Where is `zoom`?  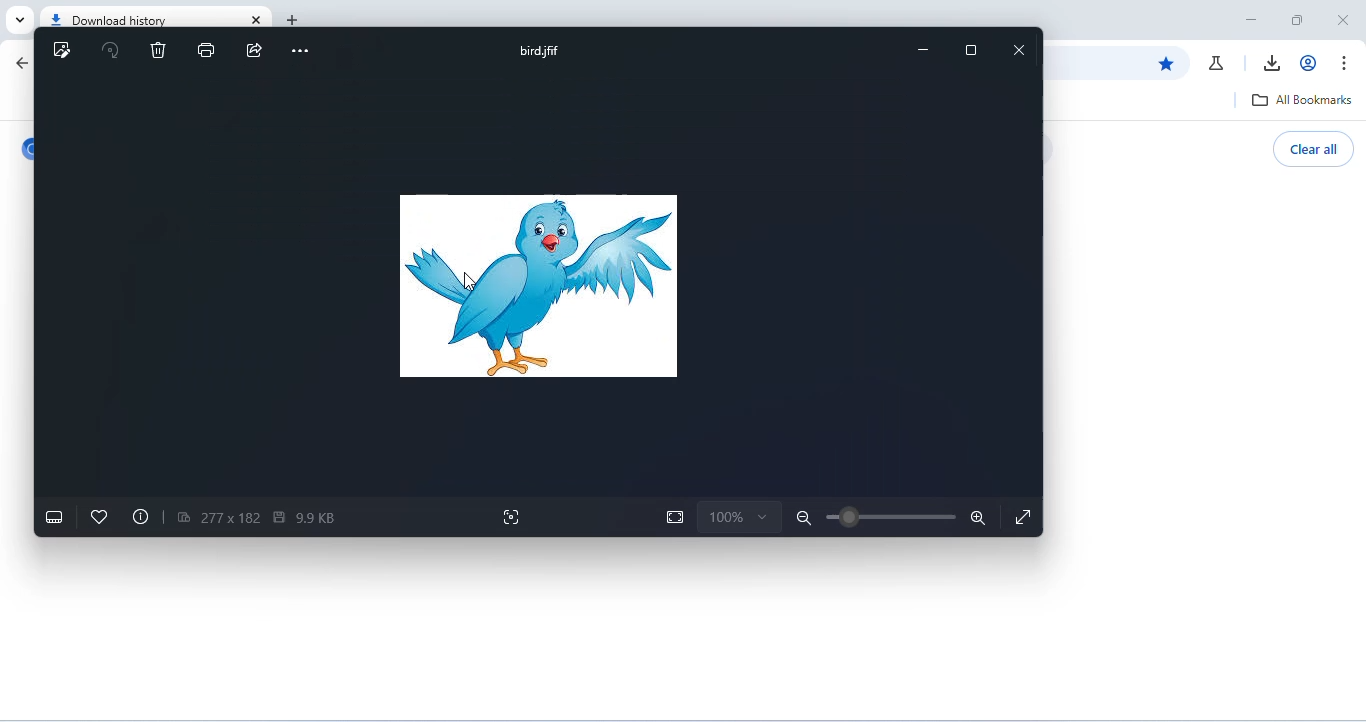 zoom is located at coordinates (892, 517).